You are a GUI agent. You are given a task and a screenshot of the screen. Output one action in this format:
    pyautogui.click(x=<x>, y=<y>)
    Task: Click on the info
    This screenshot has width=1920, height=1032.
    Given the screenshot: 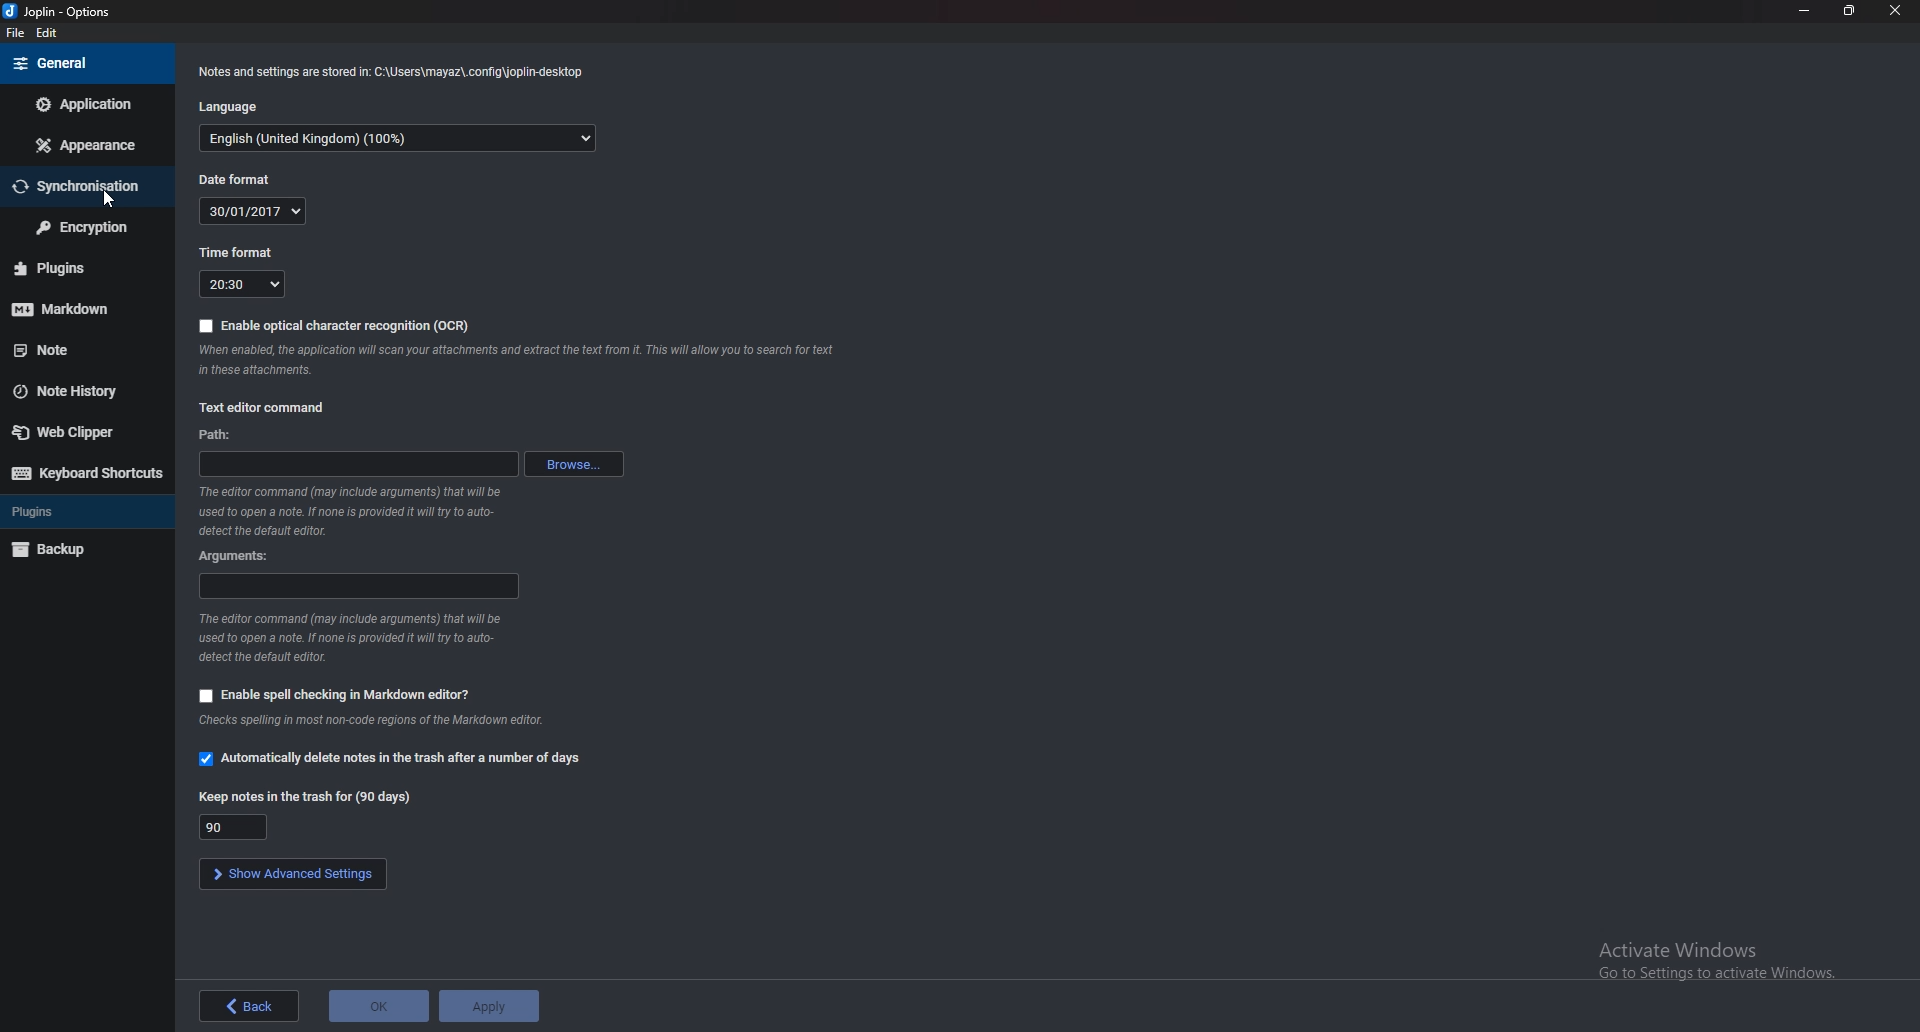 What is the action you would take?
    pyautogui.click(x=392, y=72)
    